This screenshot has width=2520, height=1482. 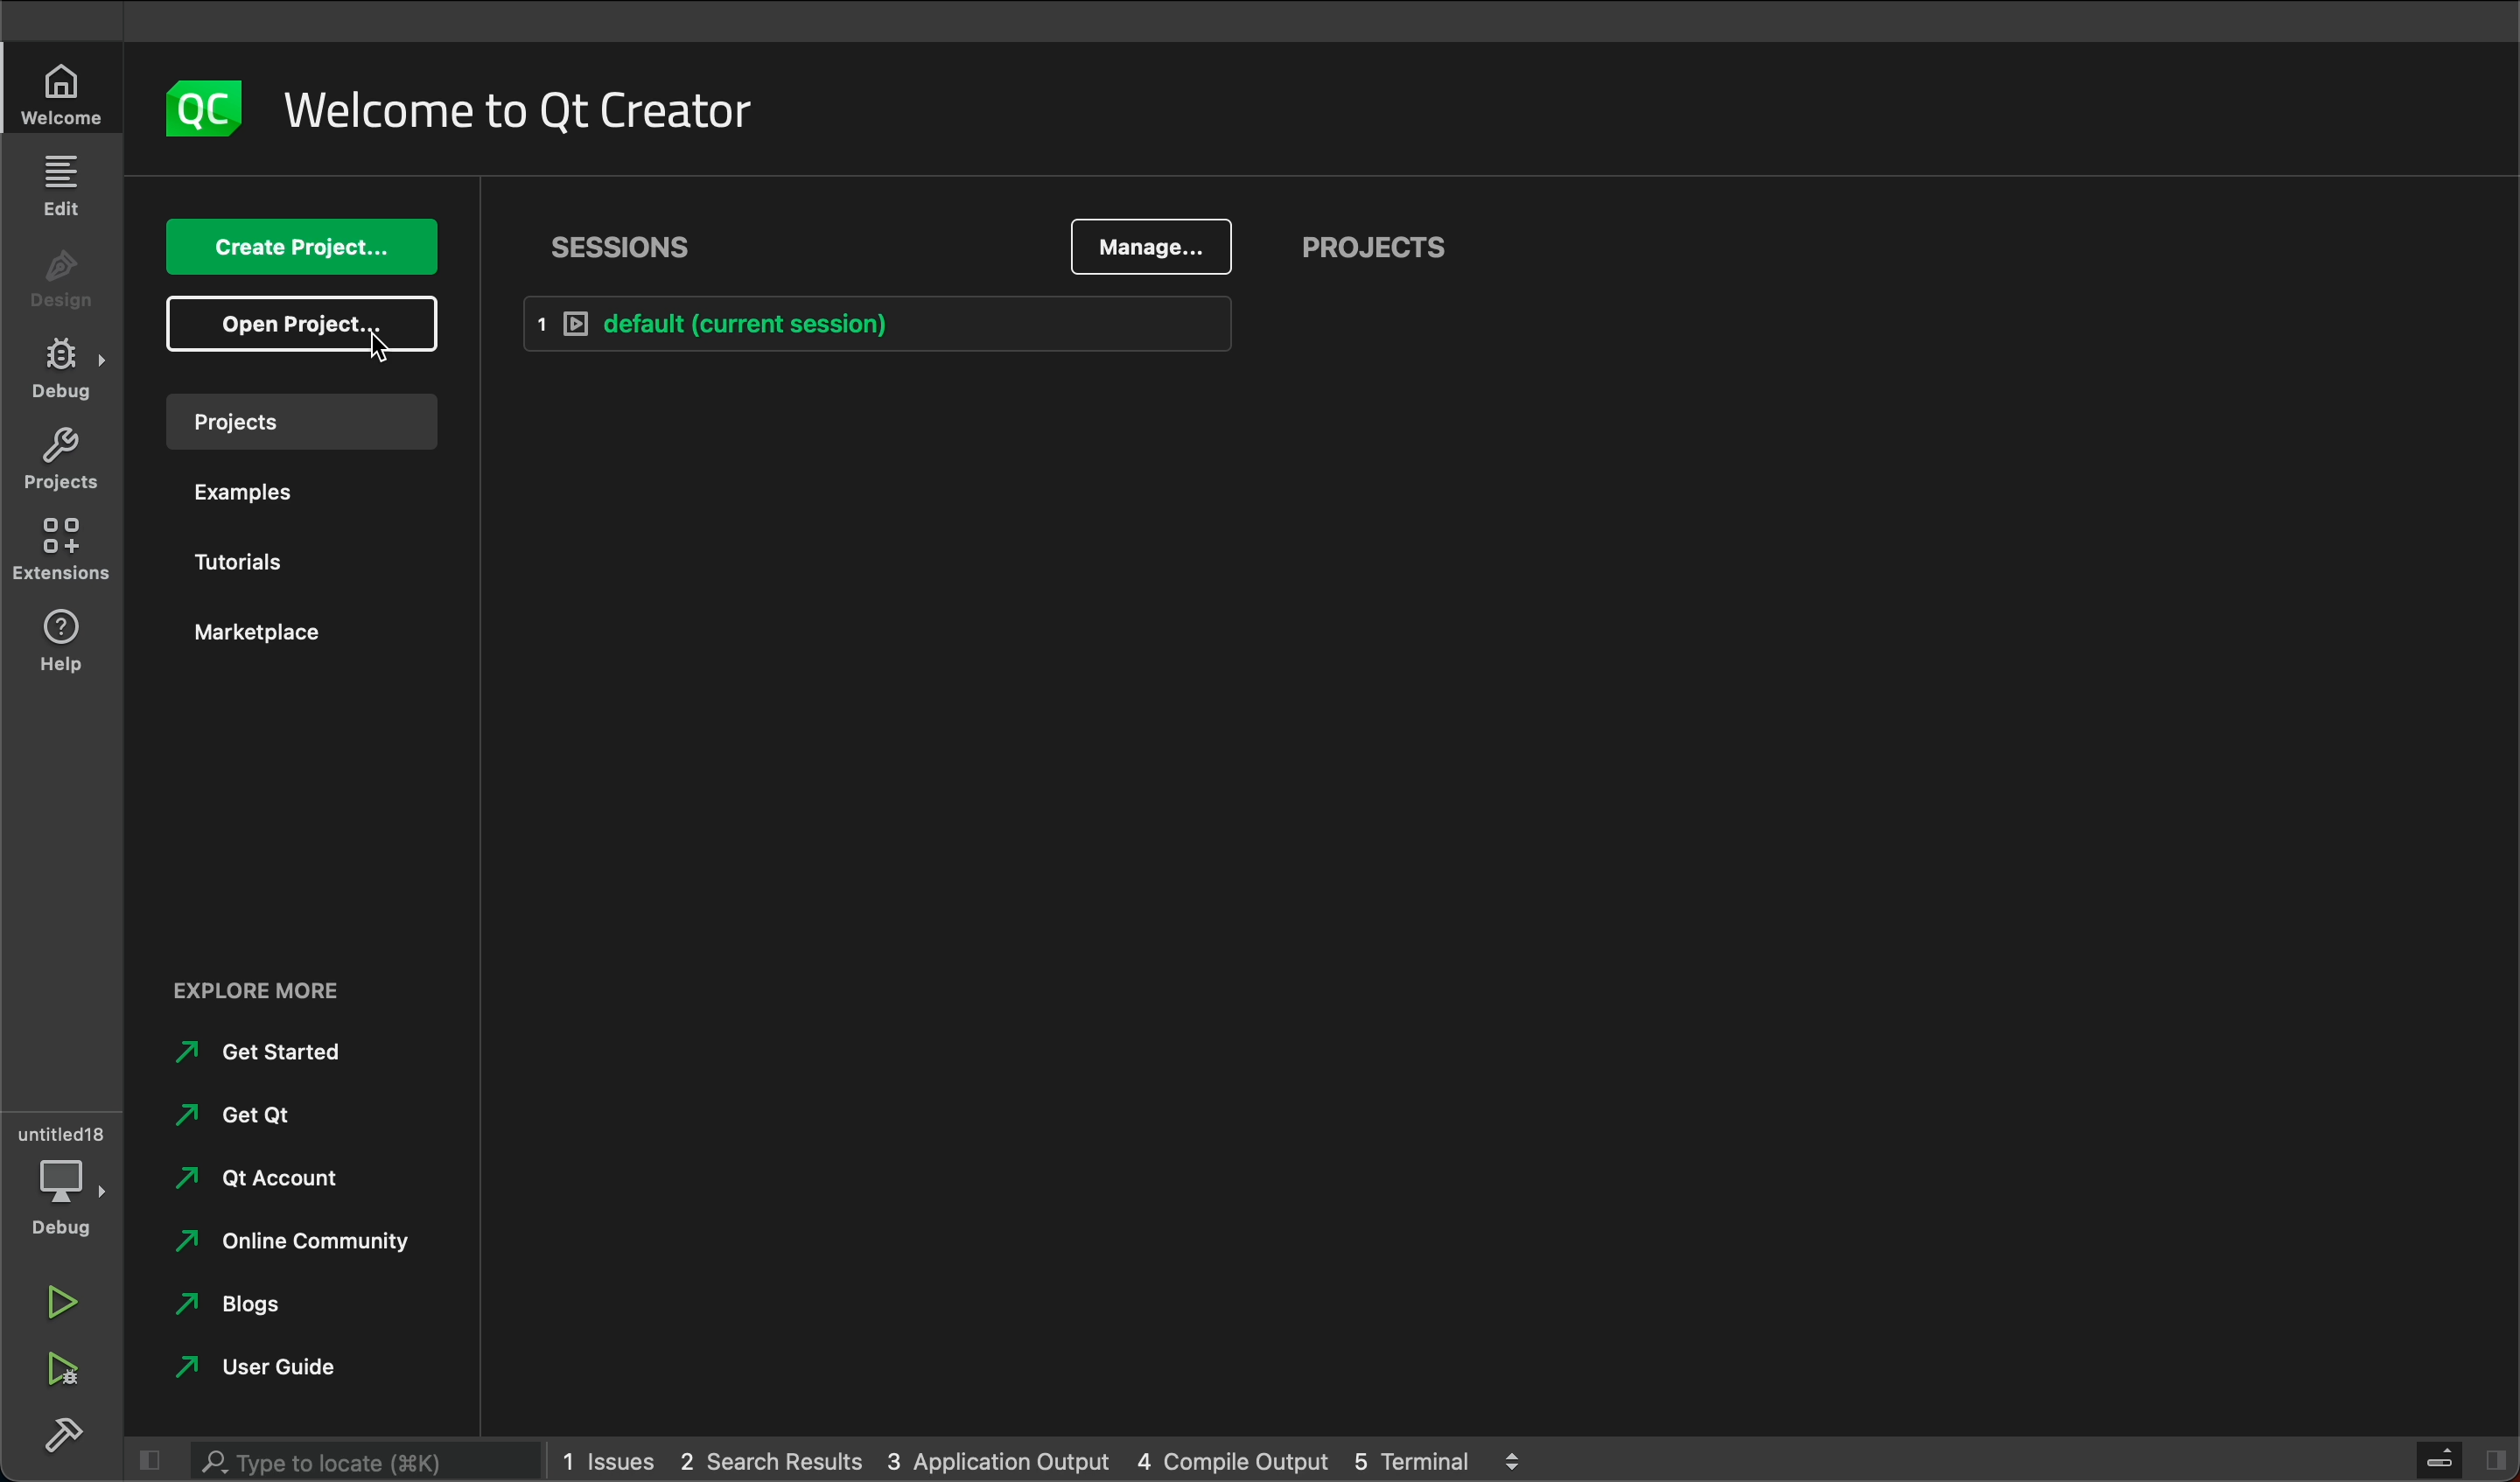 What do you see at coordinates (238, 1115) in the screenshot?
I see `get qt` at bounding box center [238, 1115].